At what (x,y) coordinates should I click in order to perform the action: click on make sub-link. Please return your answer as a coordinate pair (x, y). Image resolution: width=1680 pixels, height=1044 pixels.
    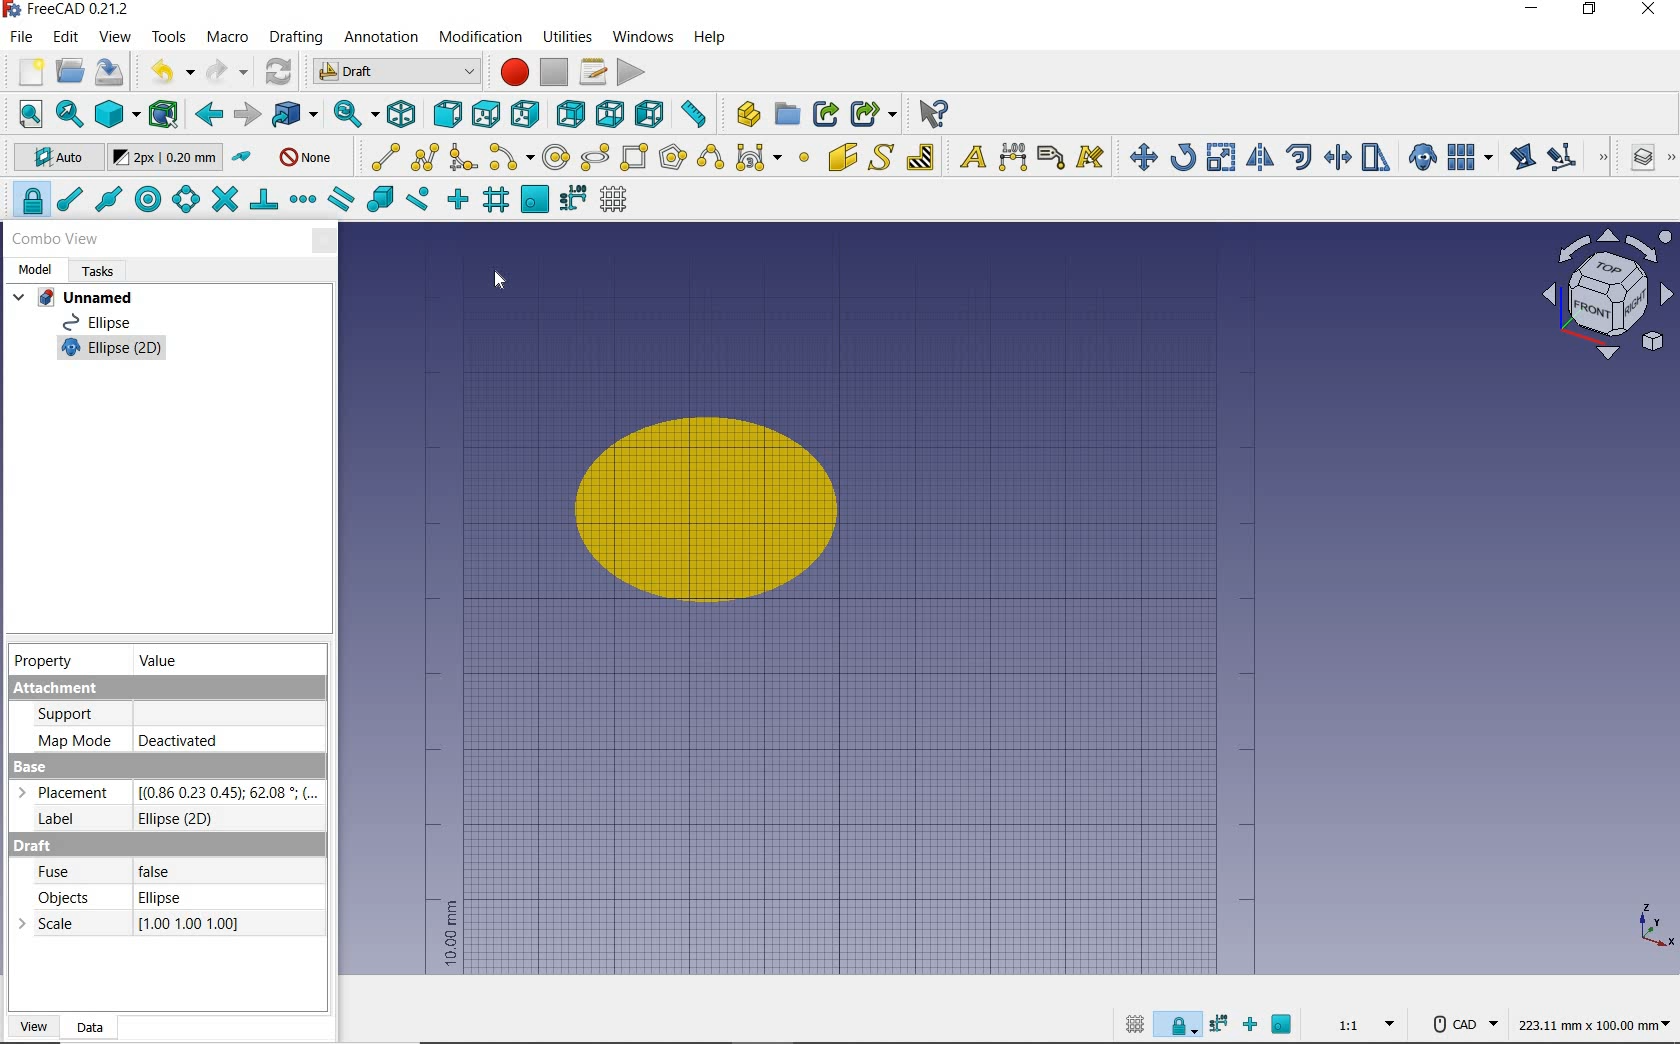
    Looking at the image, I should click on (874, 115).